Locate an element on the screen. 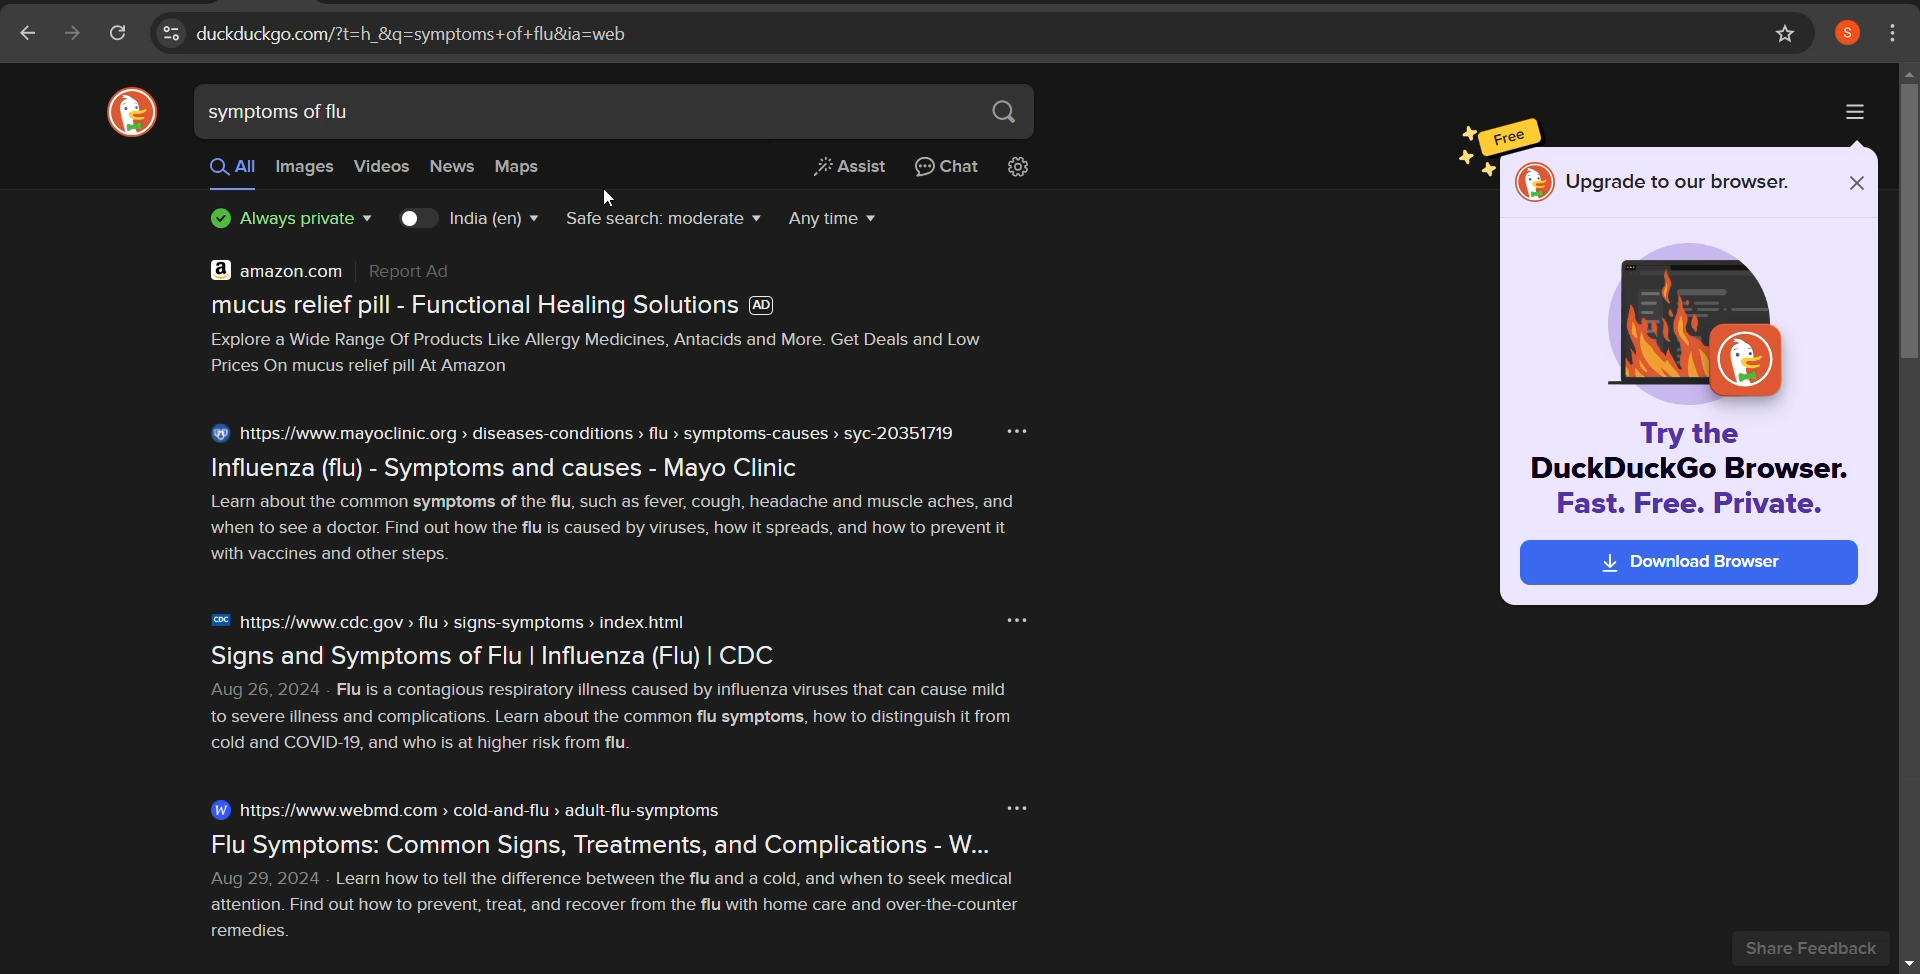  Learn about the common symptoms of the flu, such as fever, cough, headache and muscle aches, and
when to see a doctor. Find out how the flu is caused by viruses, how it spreads, and how to prevent it
with vaccines and other steps. is located at coordinates (626, 531).